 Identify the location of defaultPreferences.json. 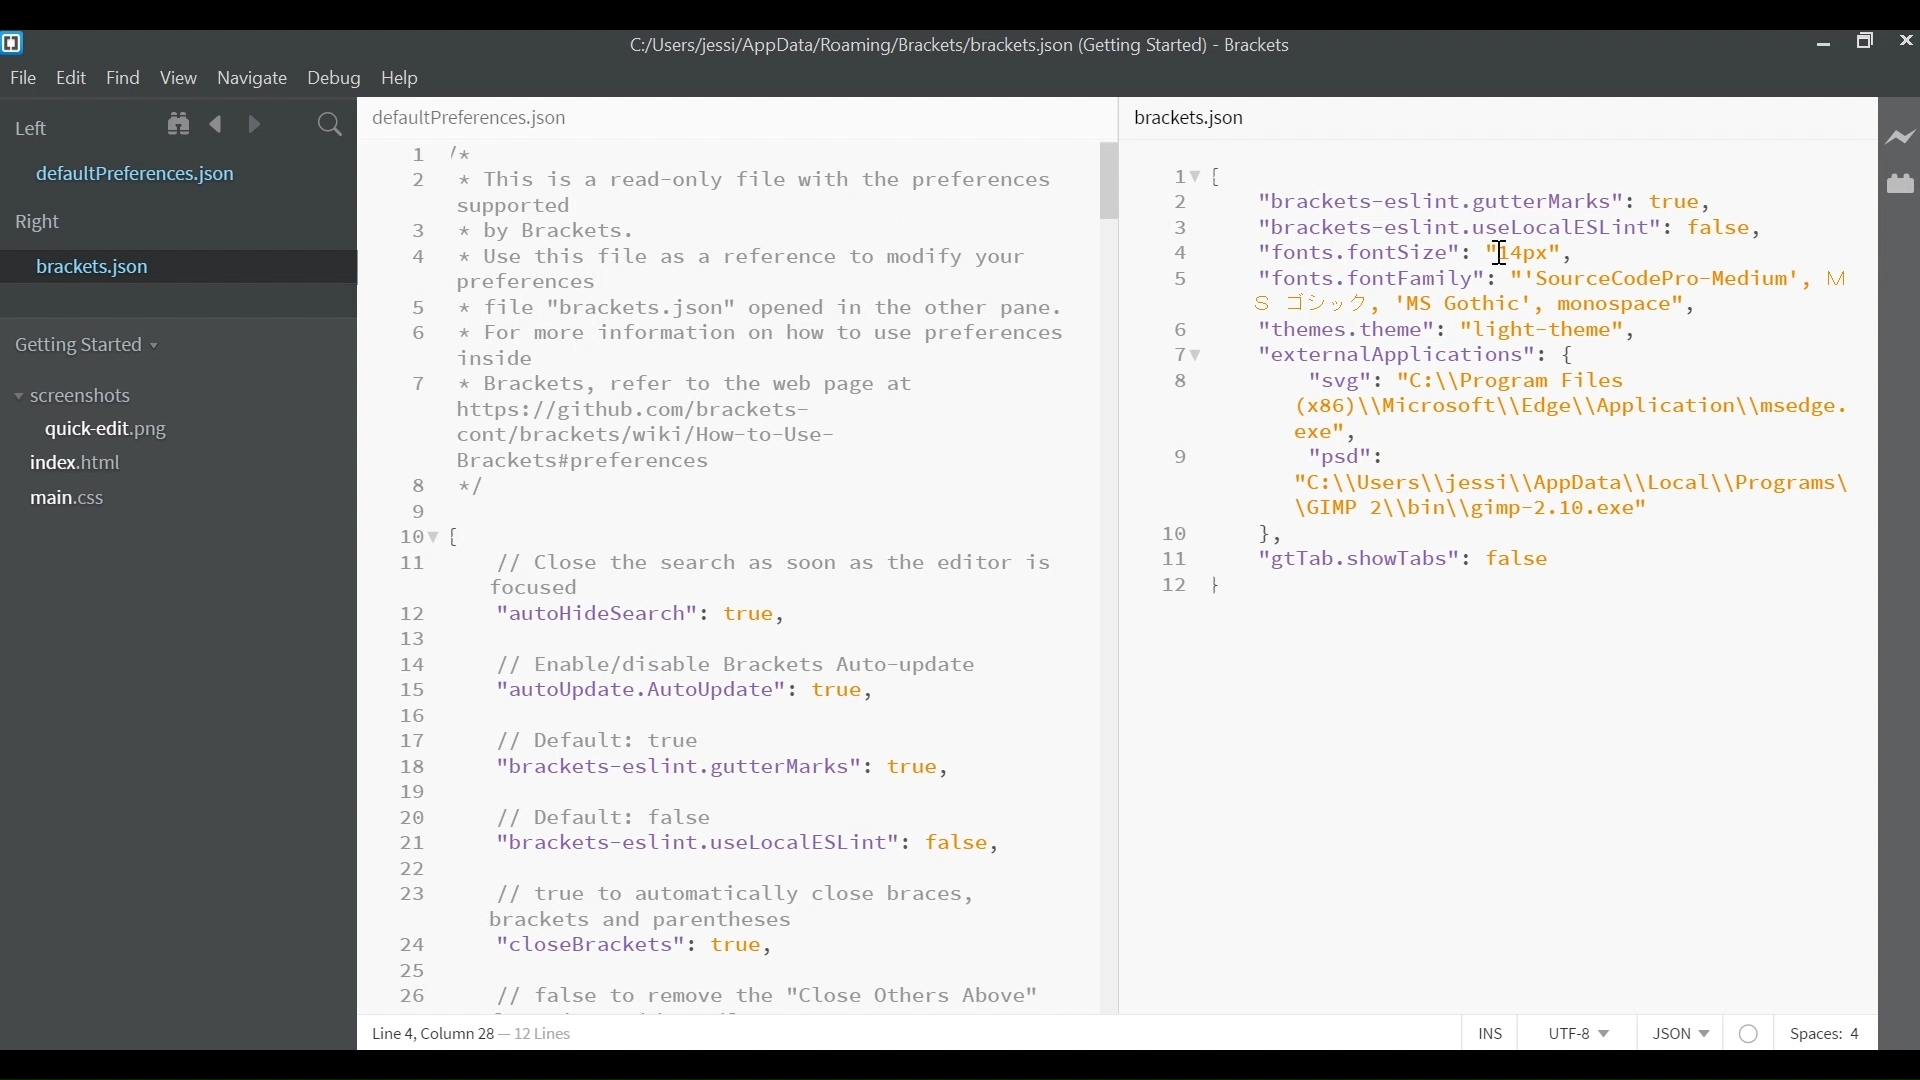
(472, 117).